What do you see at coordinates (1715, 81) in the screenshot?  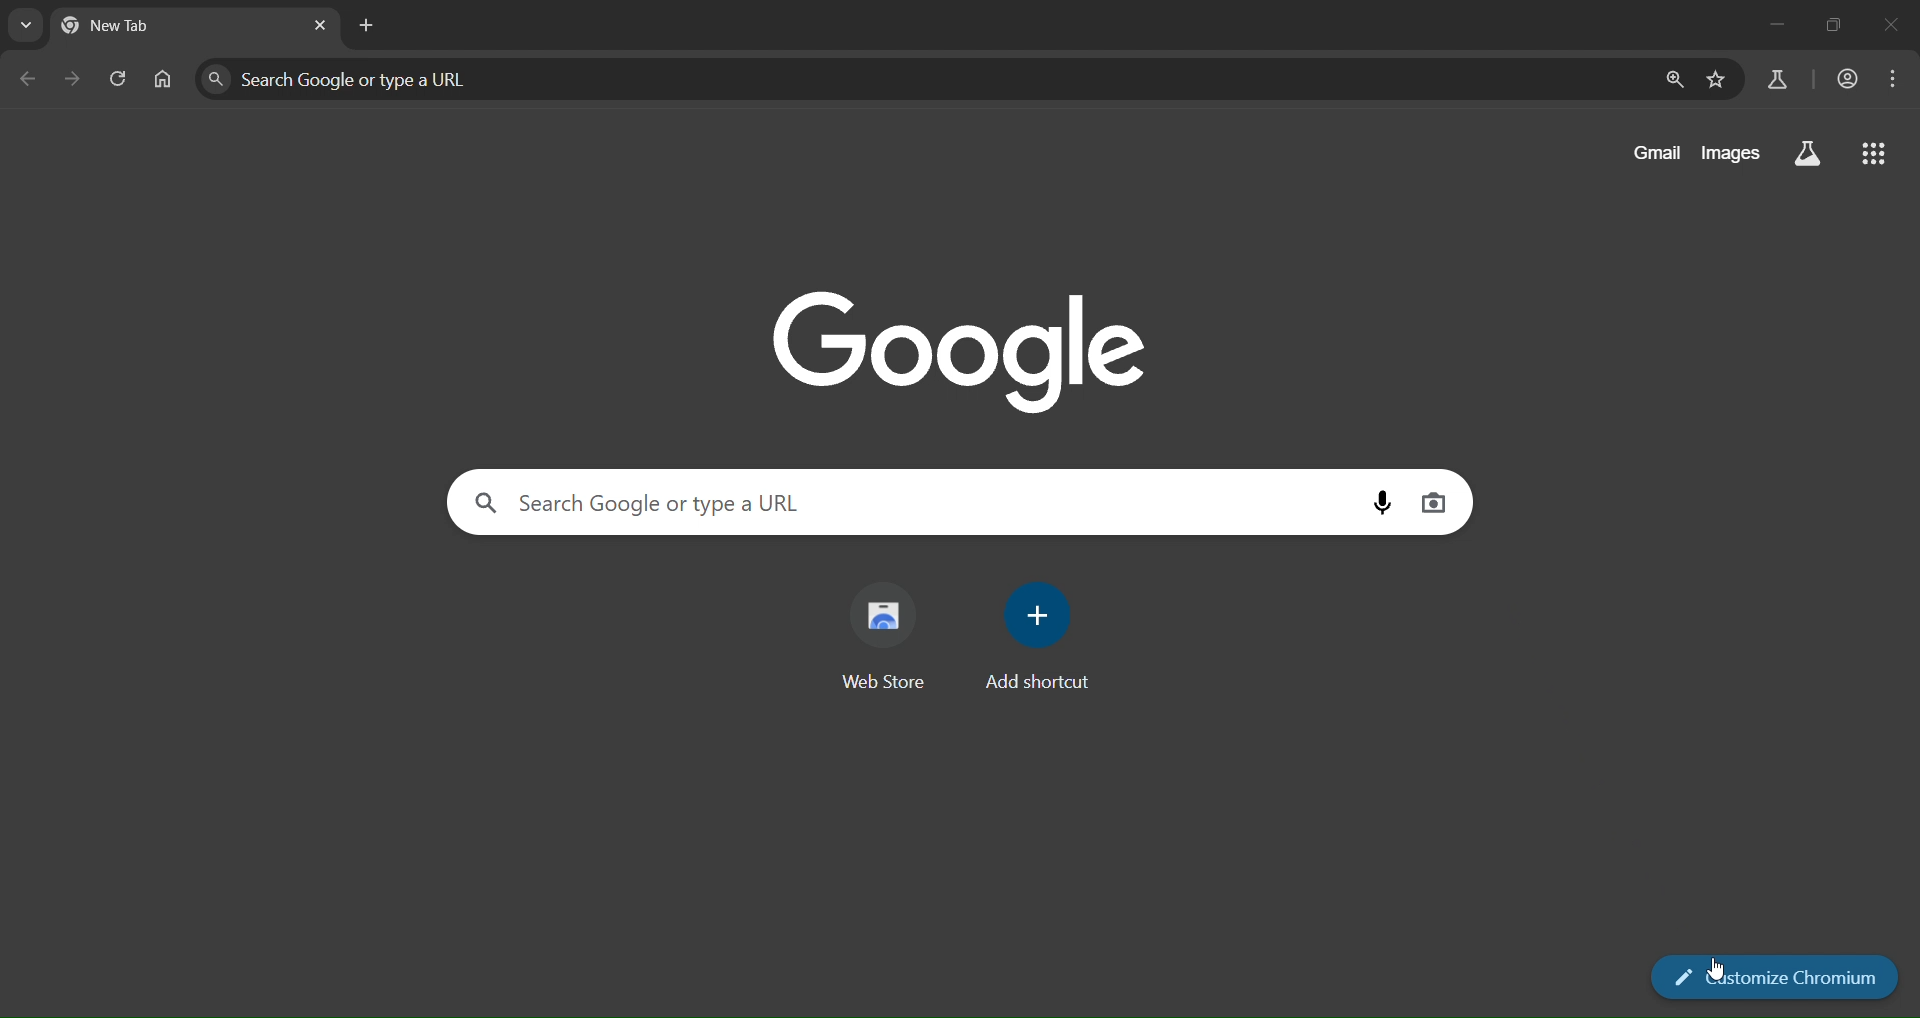 I see `bookmark ` at bounding box center [1715, 81].